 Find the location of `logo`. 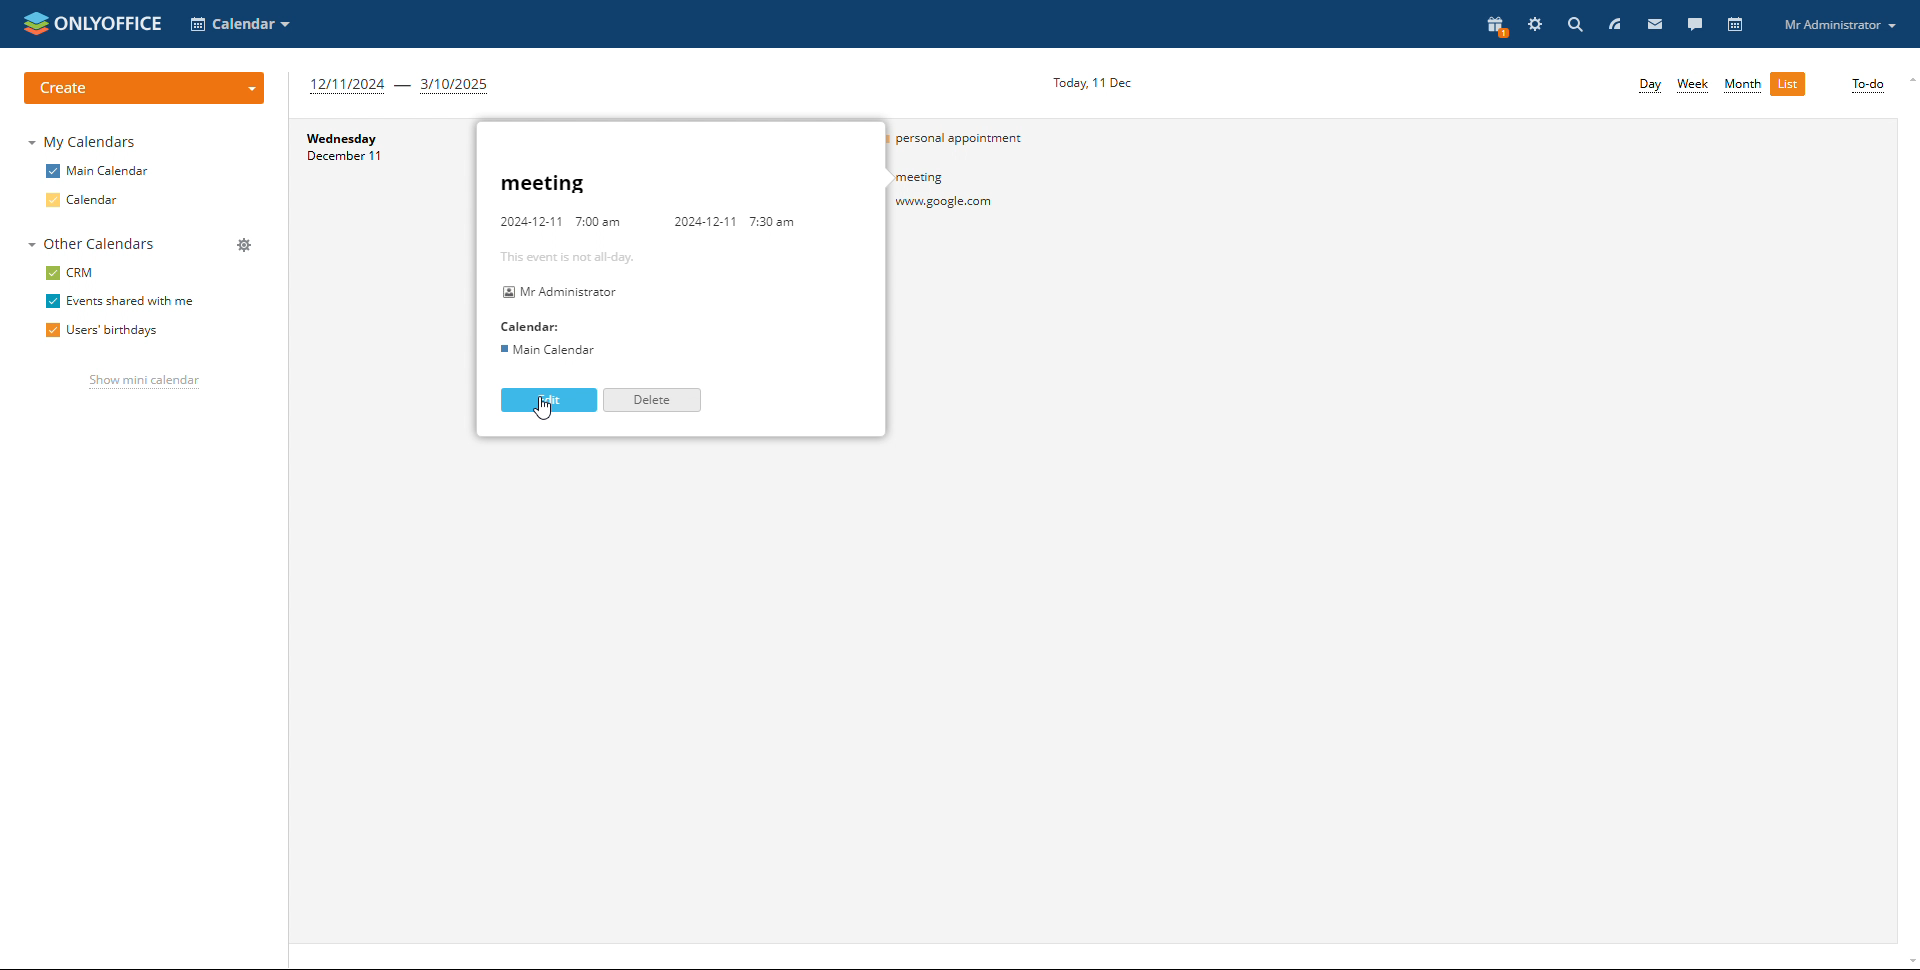

logo is located at coordinates (93, 23).